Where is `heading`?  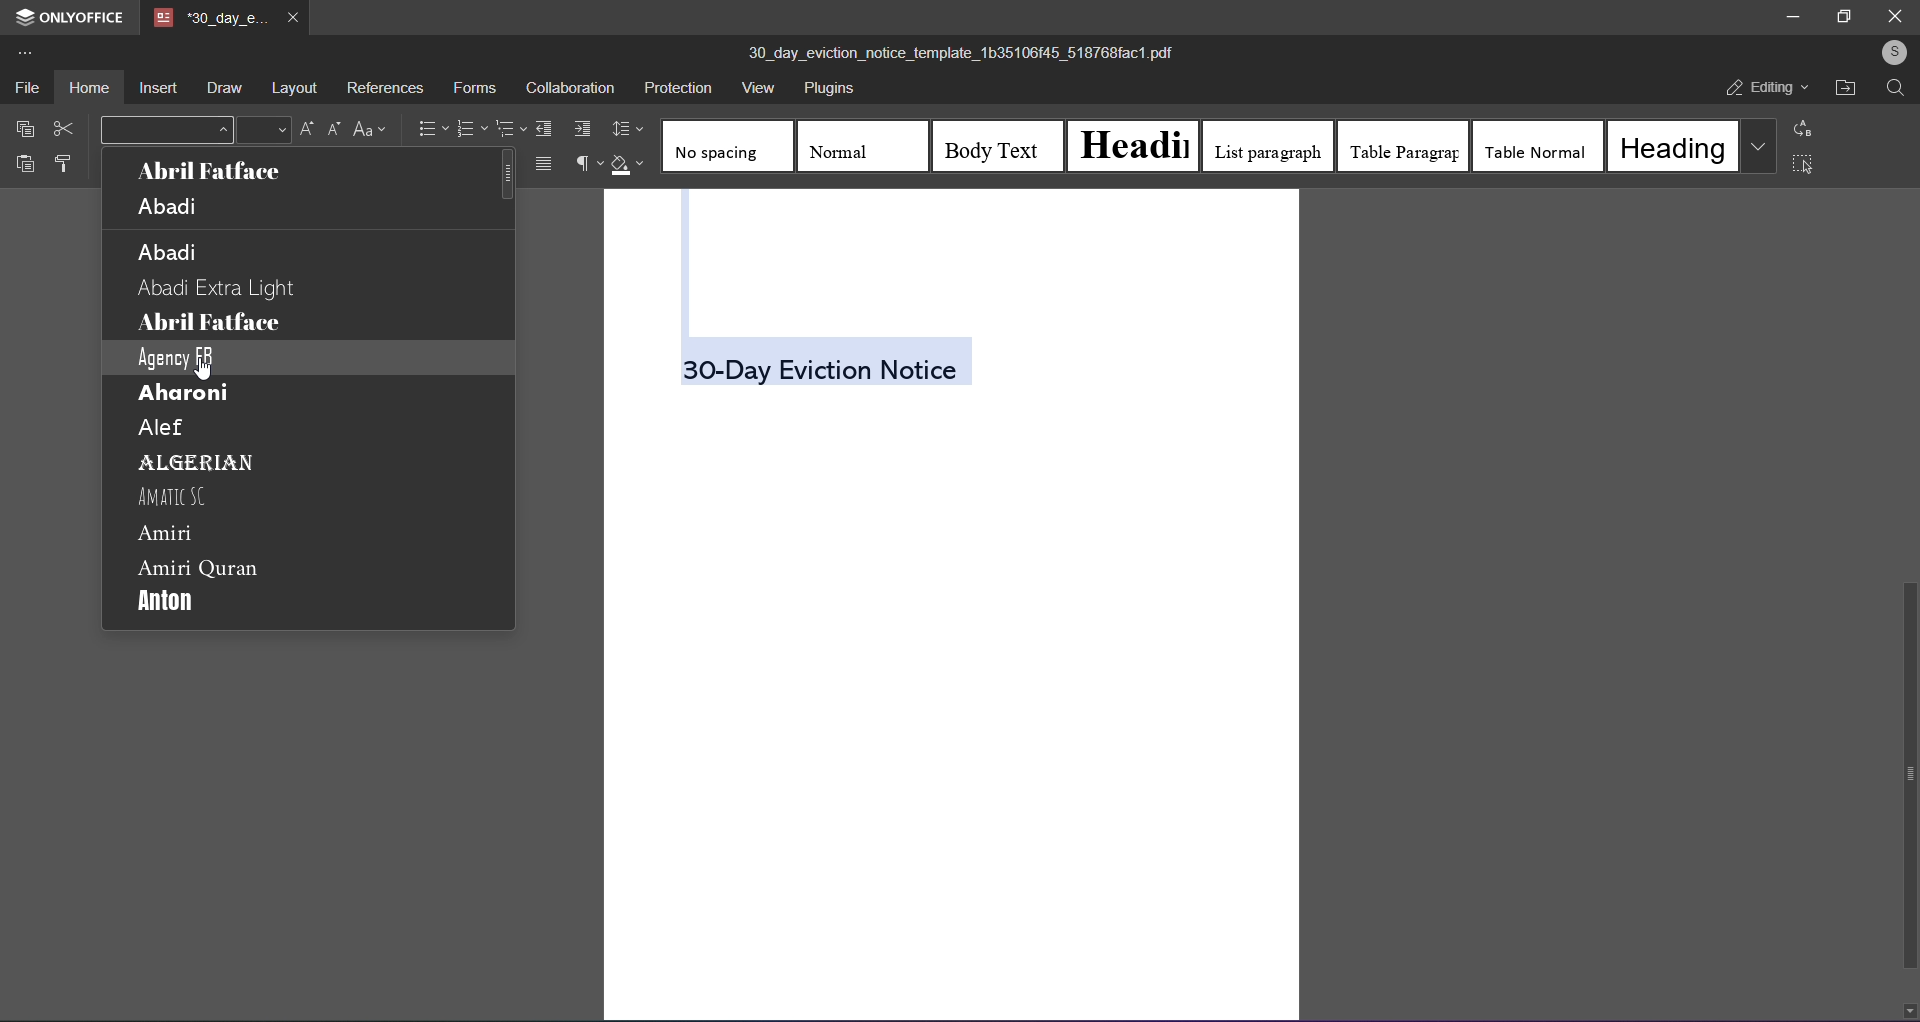
heading is located at coordinates (1138, 143).